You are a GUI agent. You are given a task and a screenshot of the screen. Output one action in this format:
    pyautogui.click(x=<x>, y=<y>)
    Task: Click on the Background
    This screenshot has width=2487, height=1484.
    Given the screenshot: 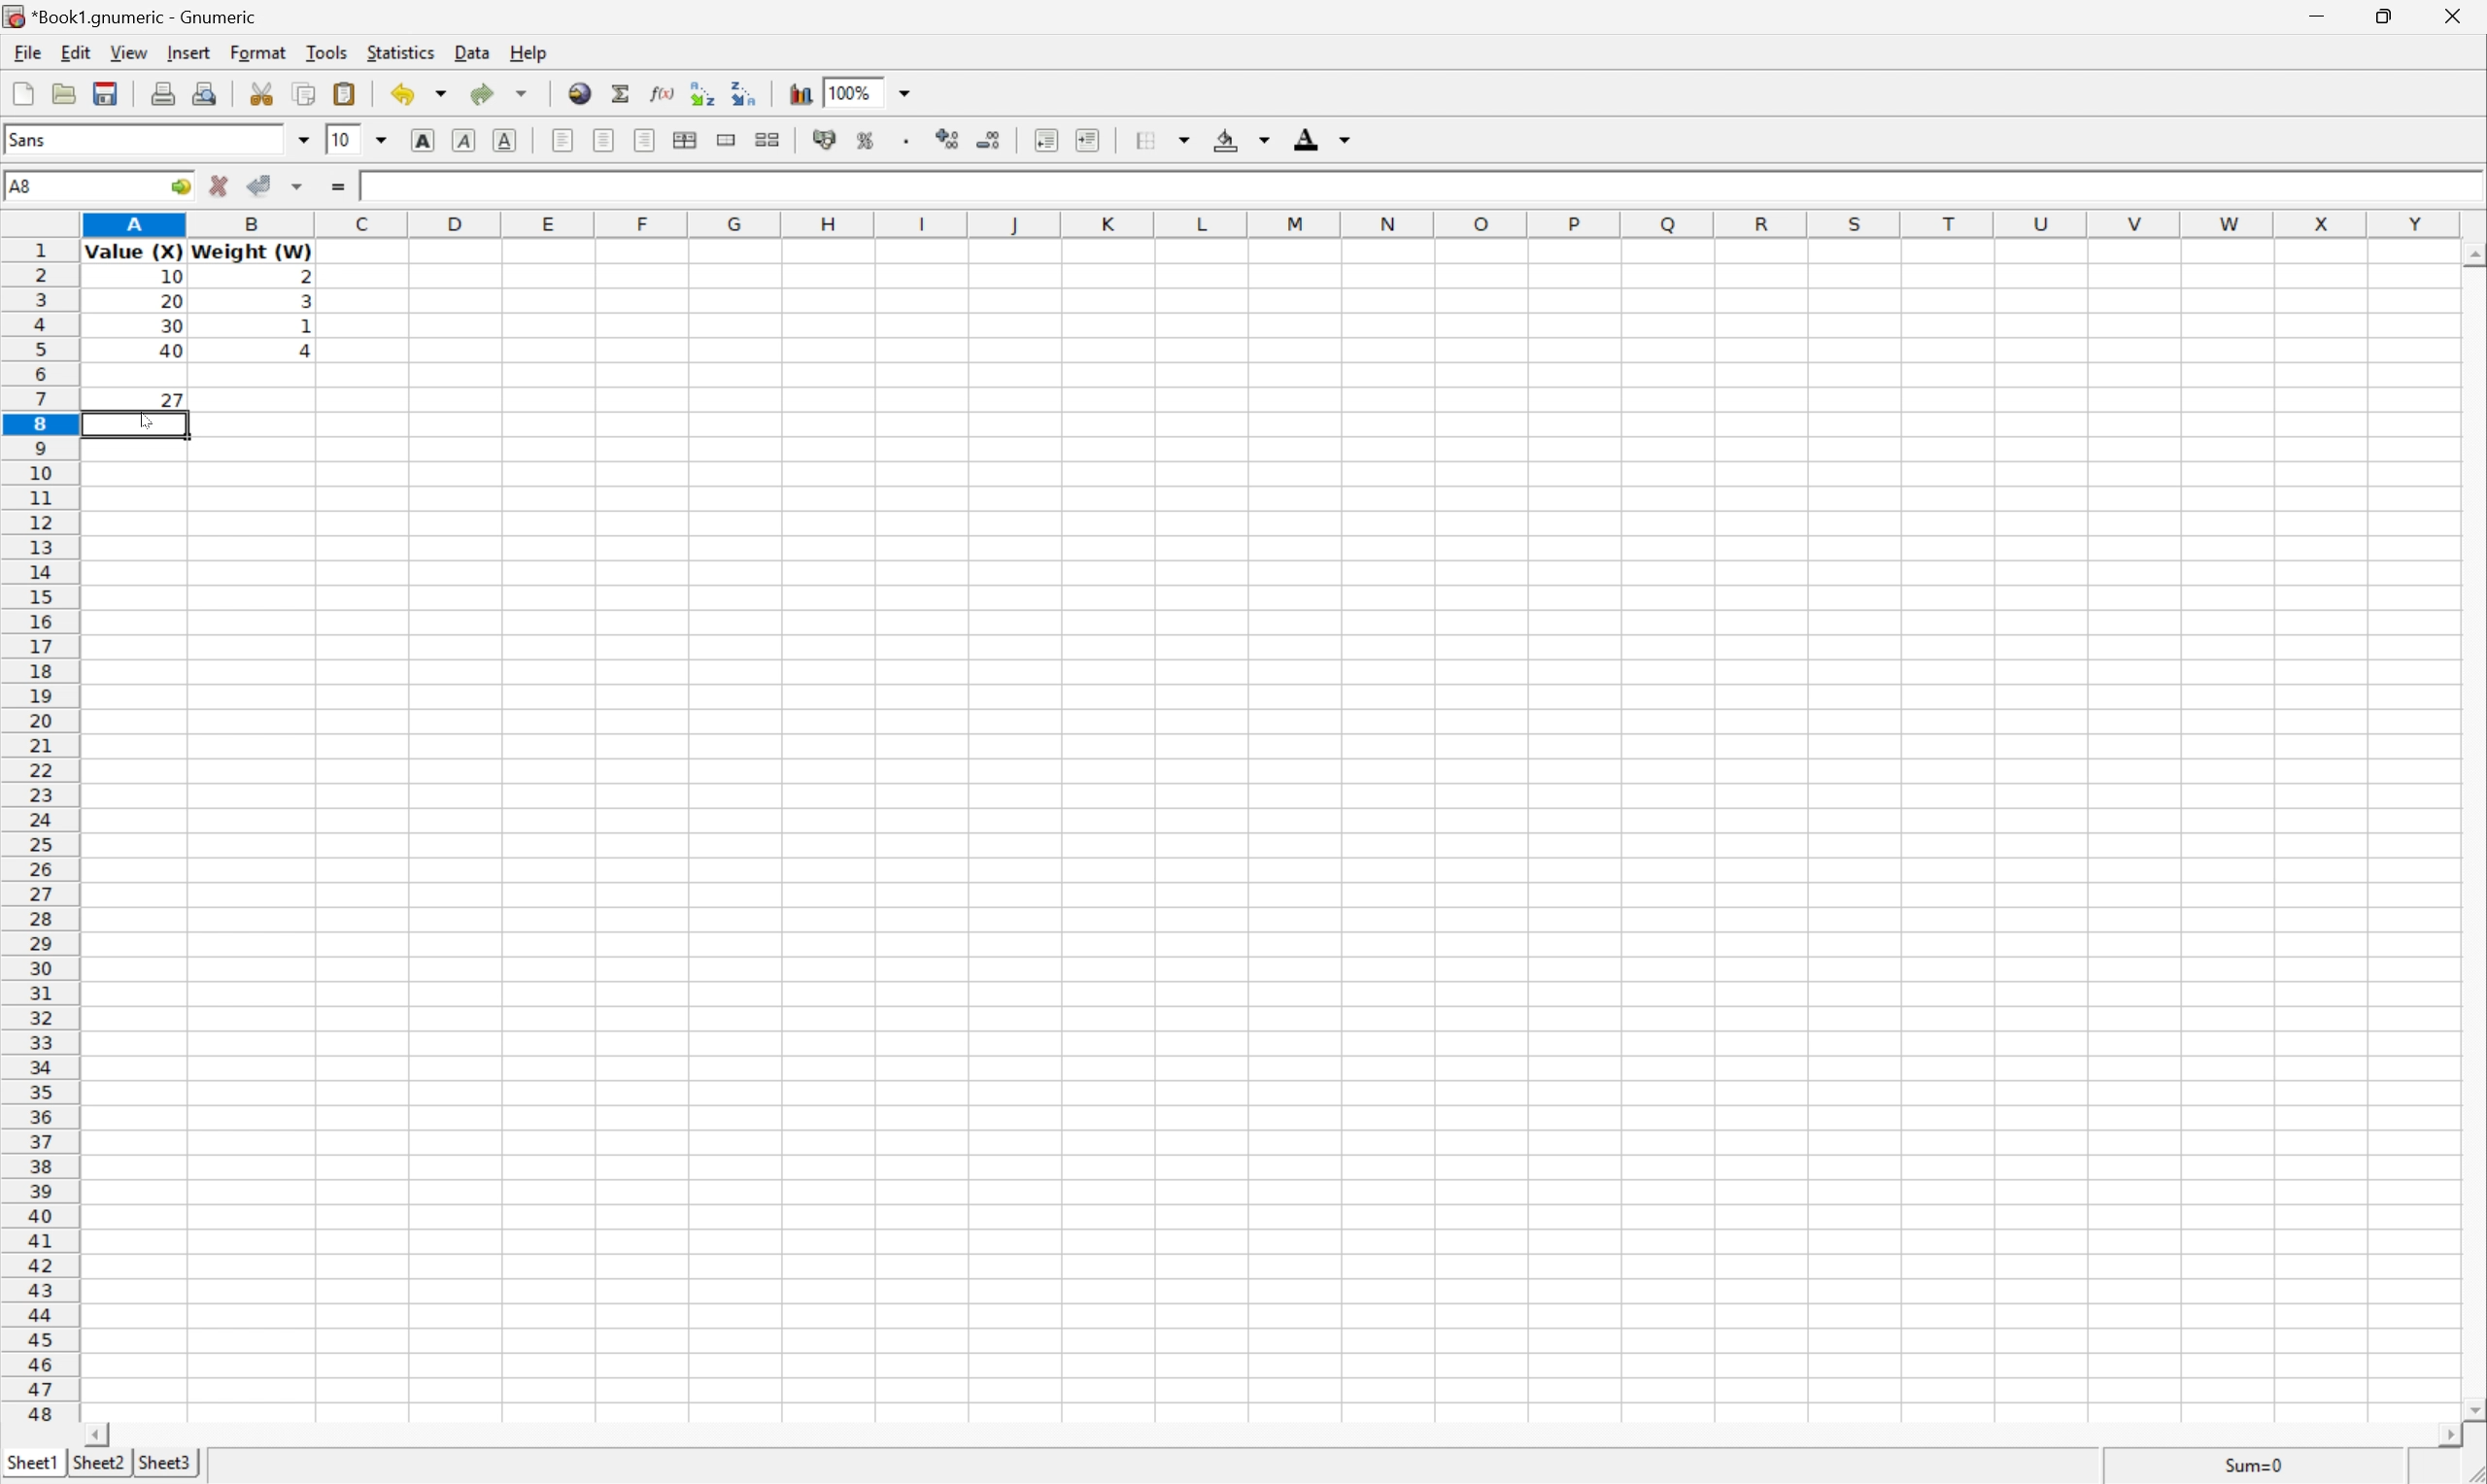 What is the action you would take?
    pyautogui.click(x=1241, y=137)
    